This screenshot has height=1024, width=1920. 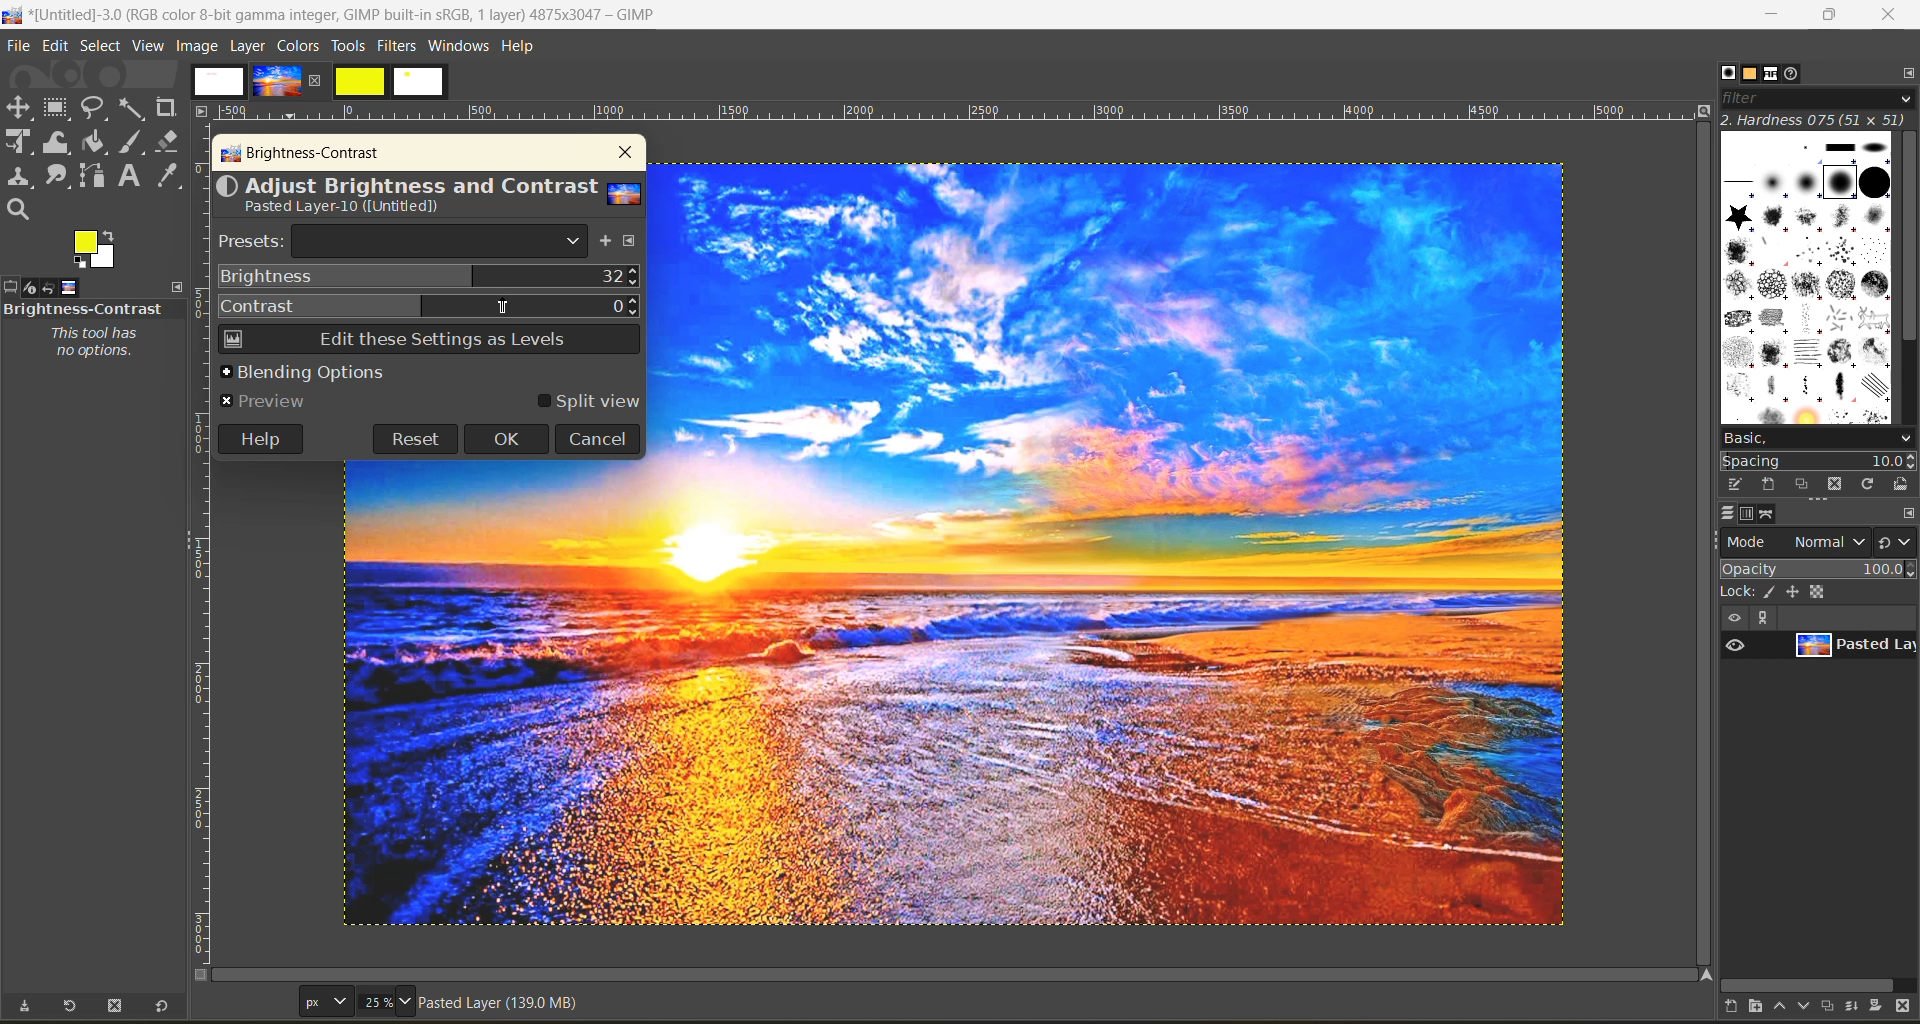 I want to click on layer, so click(x=1854, y=646).